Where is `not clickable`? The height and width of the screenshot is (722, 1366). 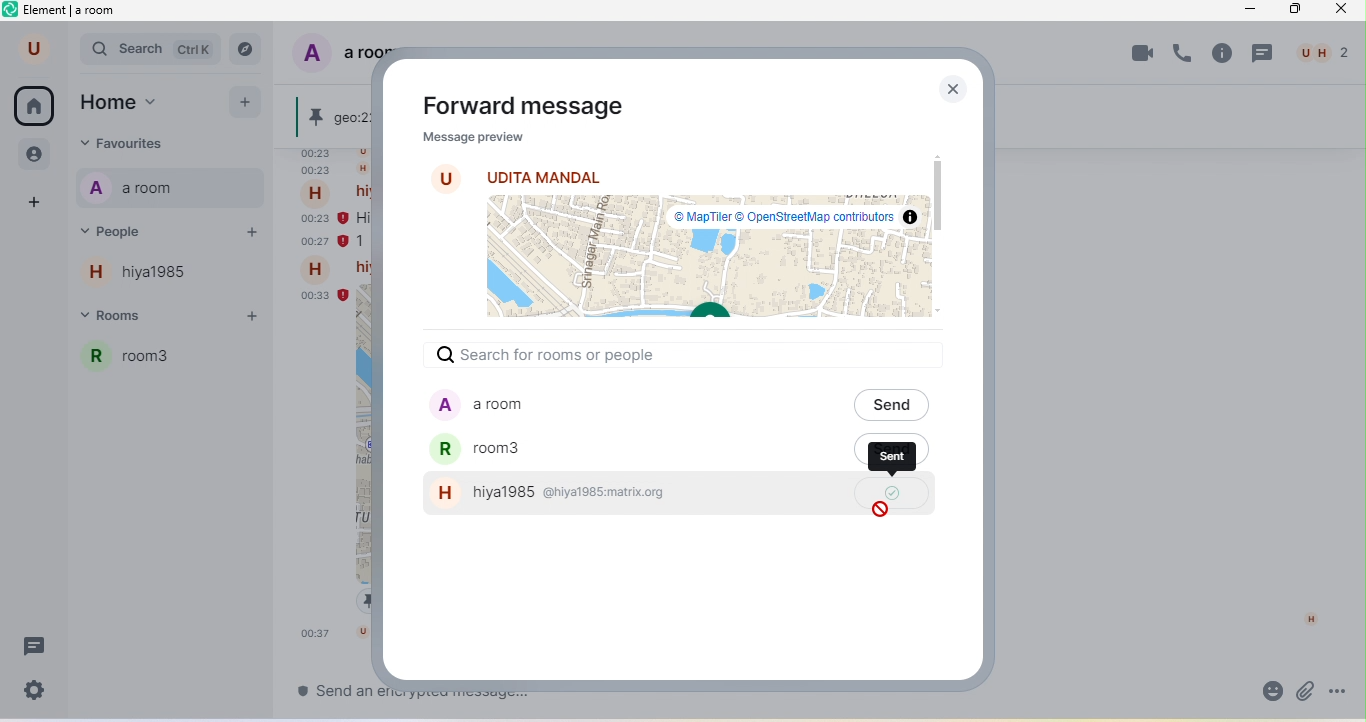 not clickable is located at coordinates (880, 510).